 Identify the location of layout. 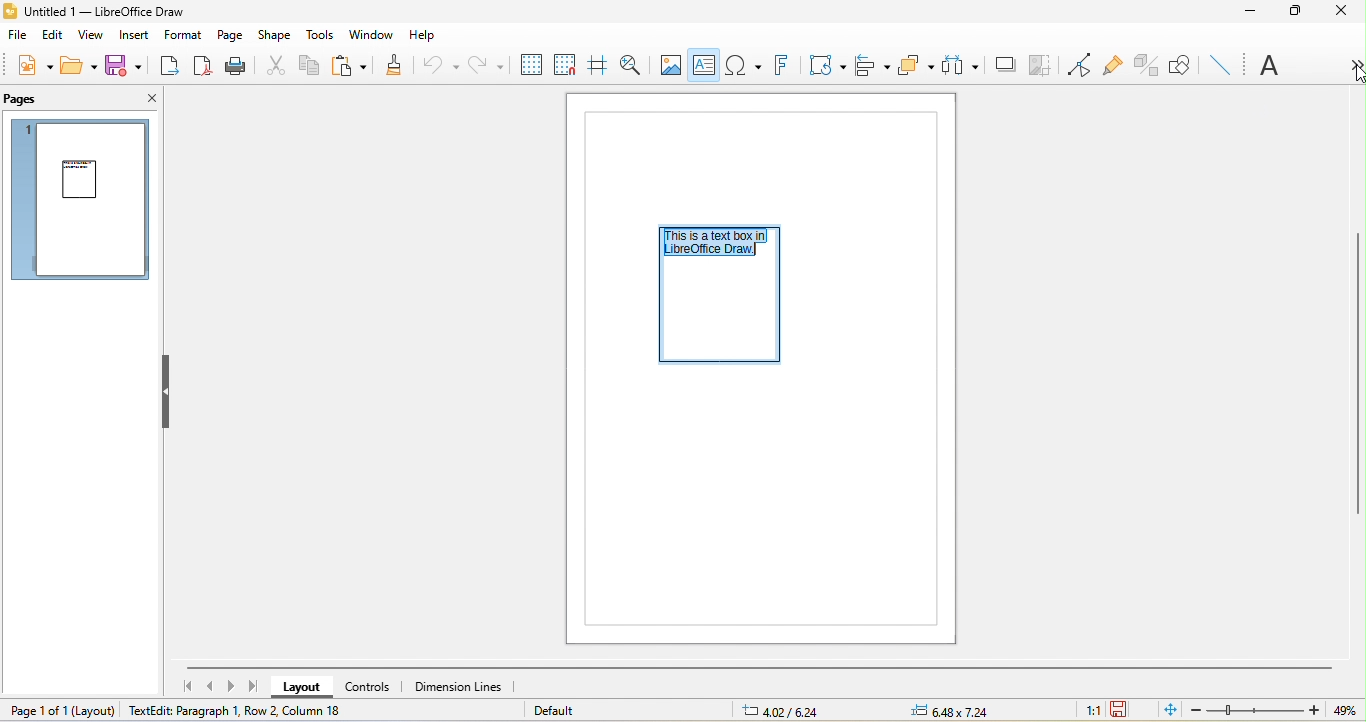
(306, 688).